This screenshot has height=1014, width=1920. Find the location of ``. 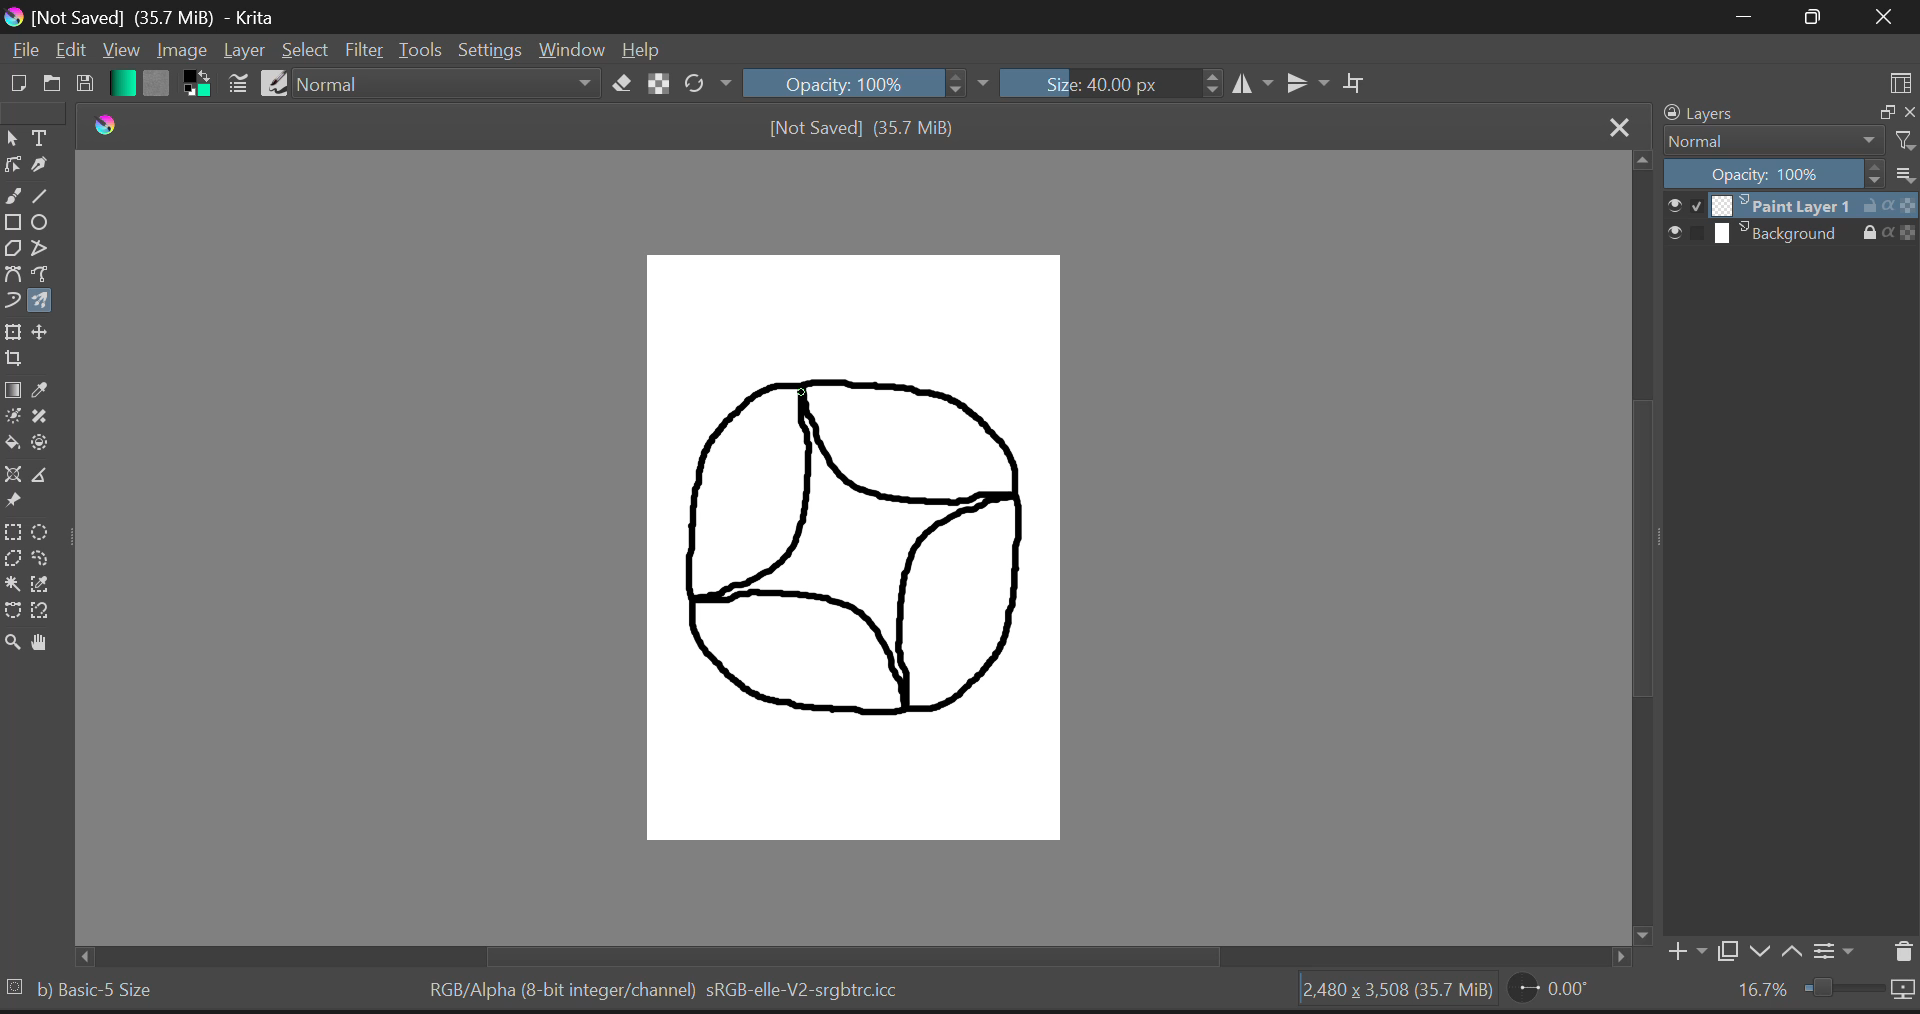

 is located at coordinates (83, 955).